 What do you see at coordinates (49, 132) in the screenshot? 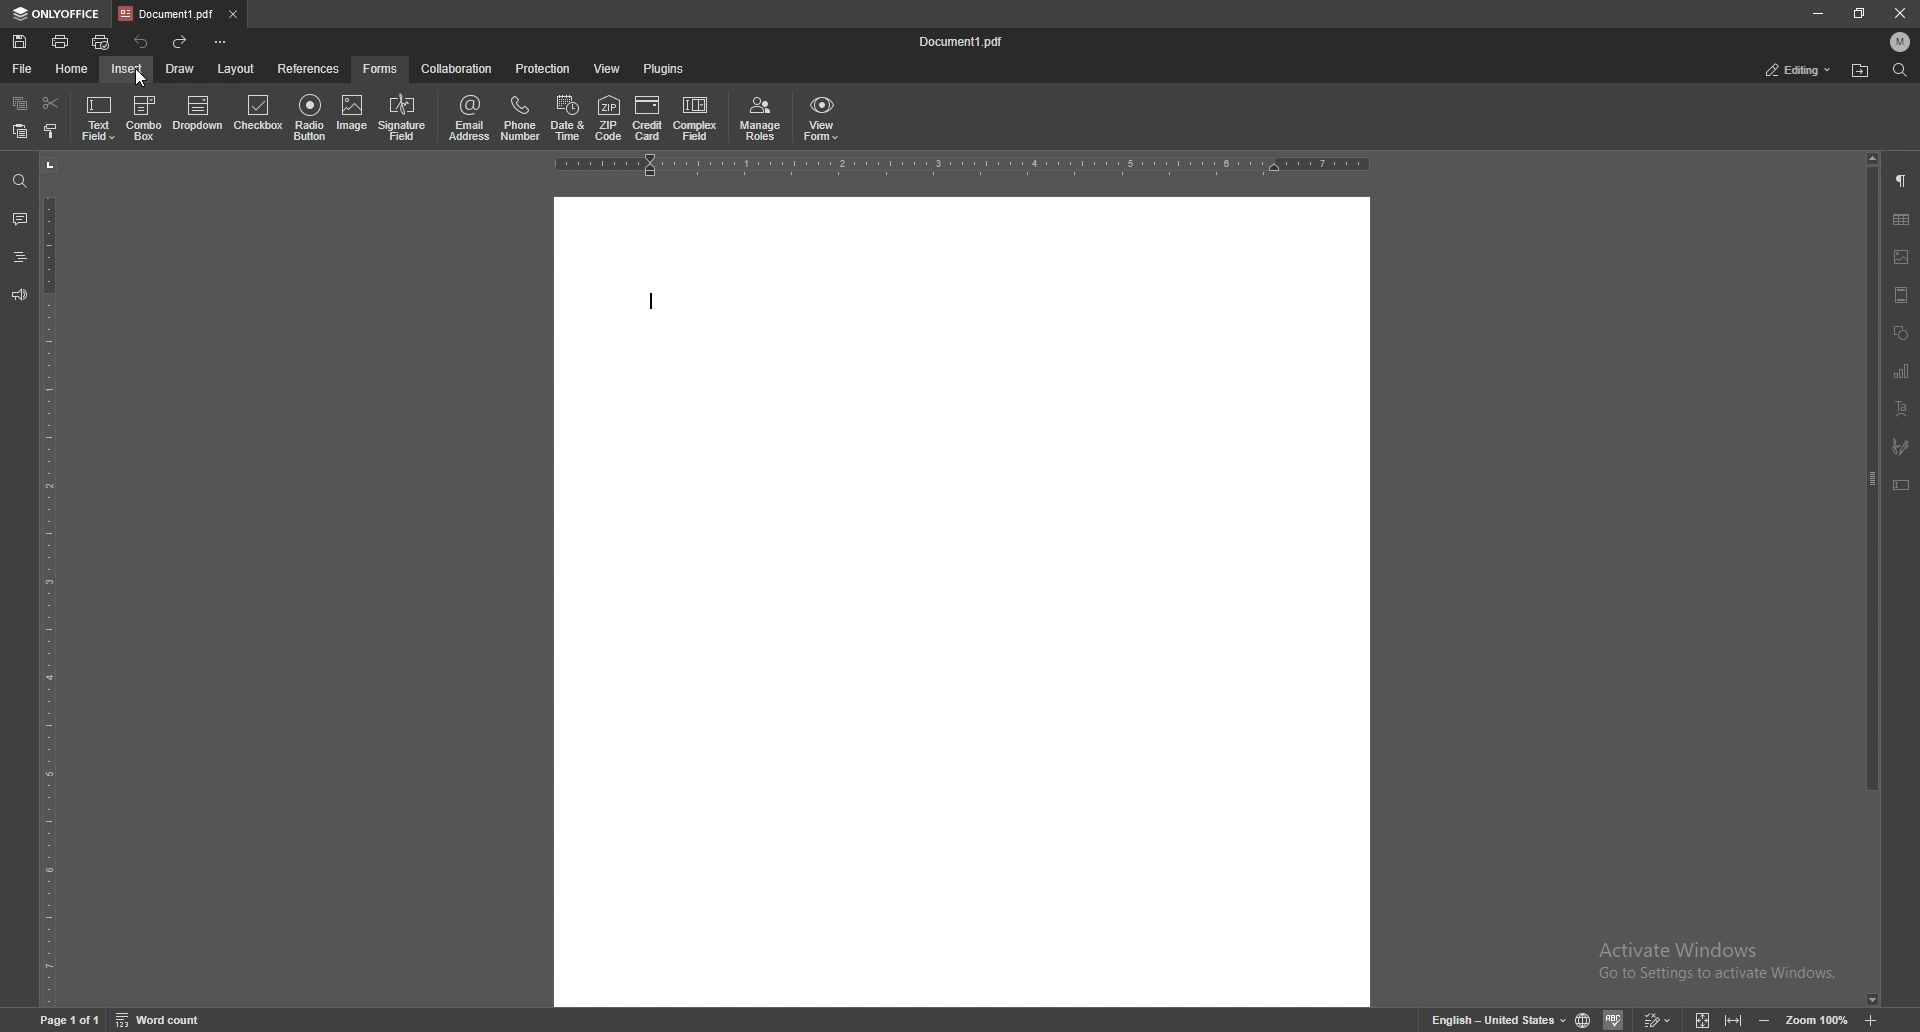
I see `copy style` at bounding box center [49, 132].